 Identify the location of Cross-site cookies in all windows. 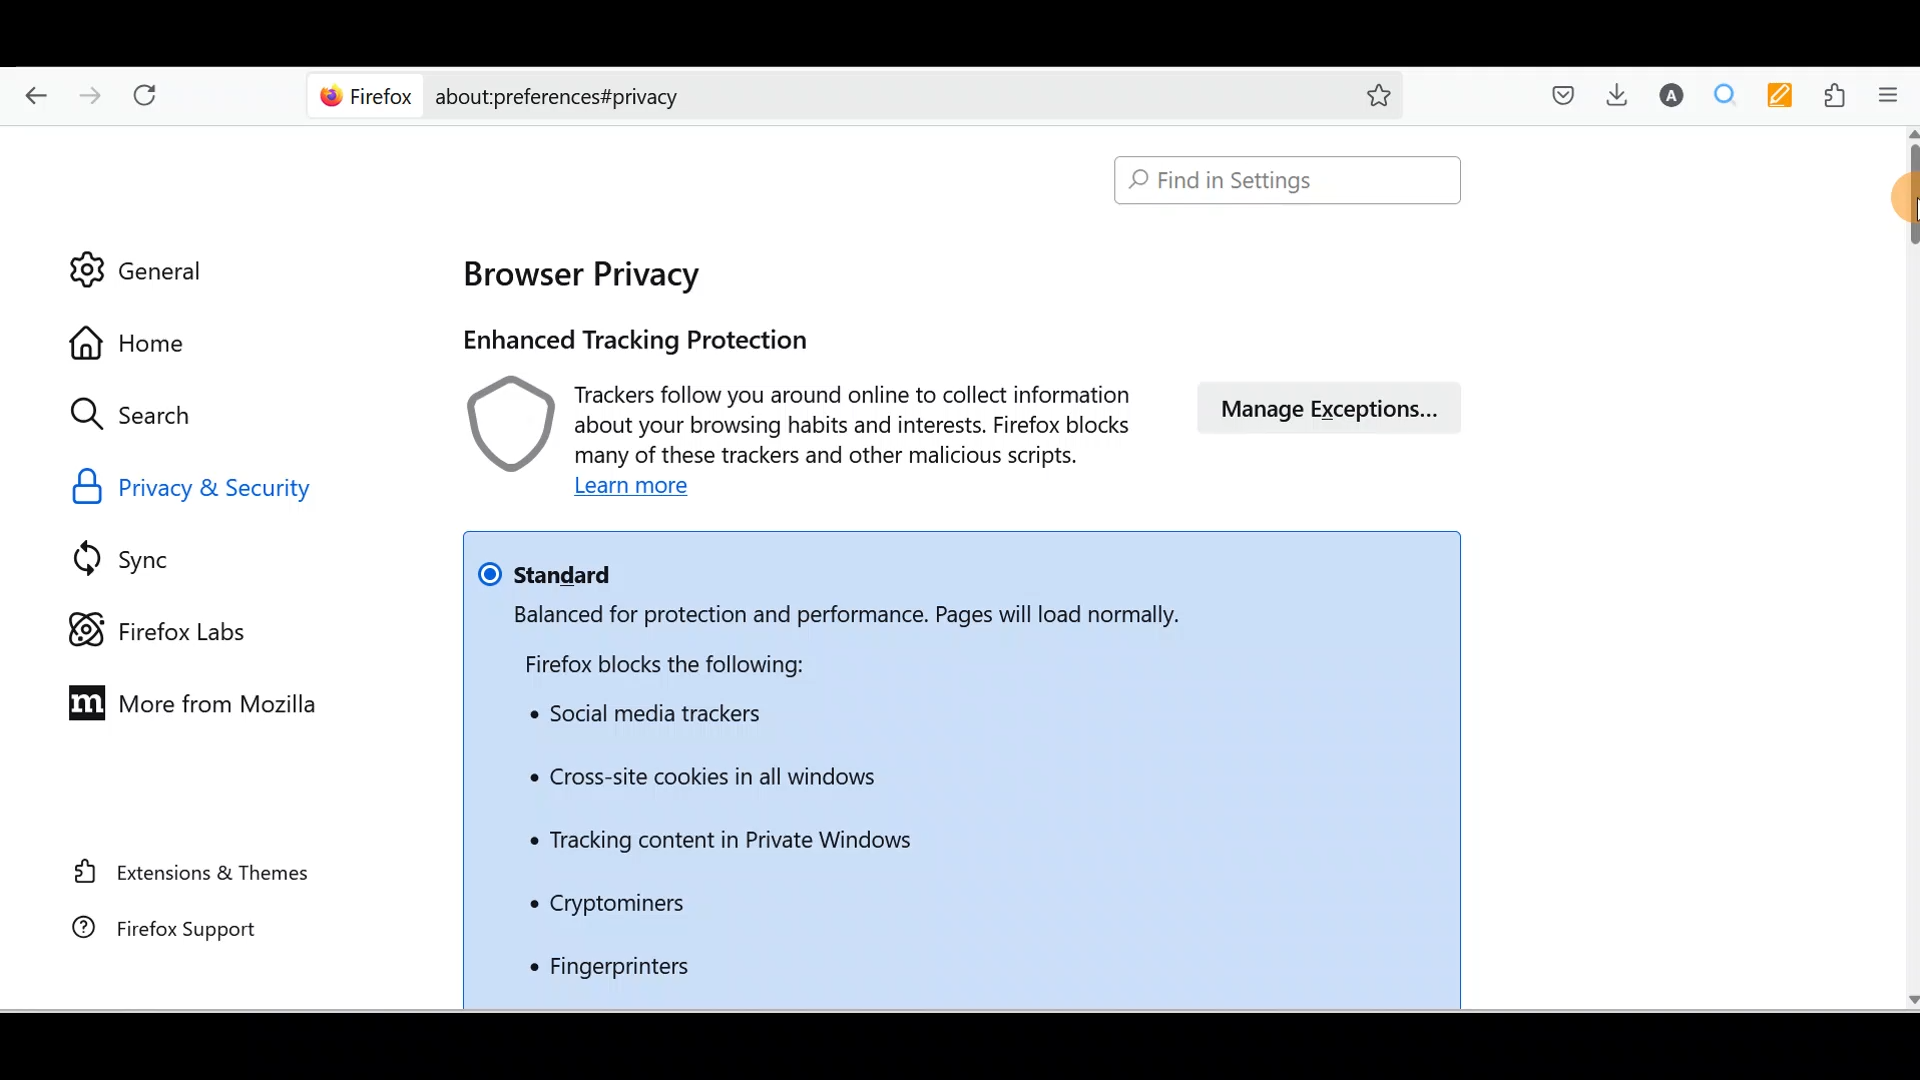
(715, 779).